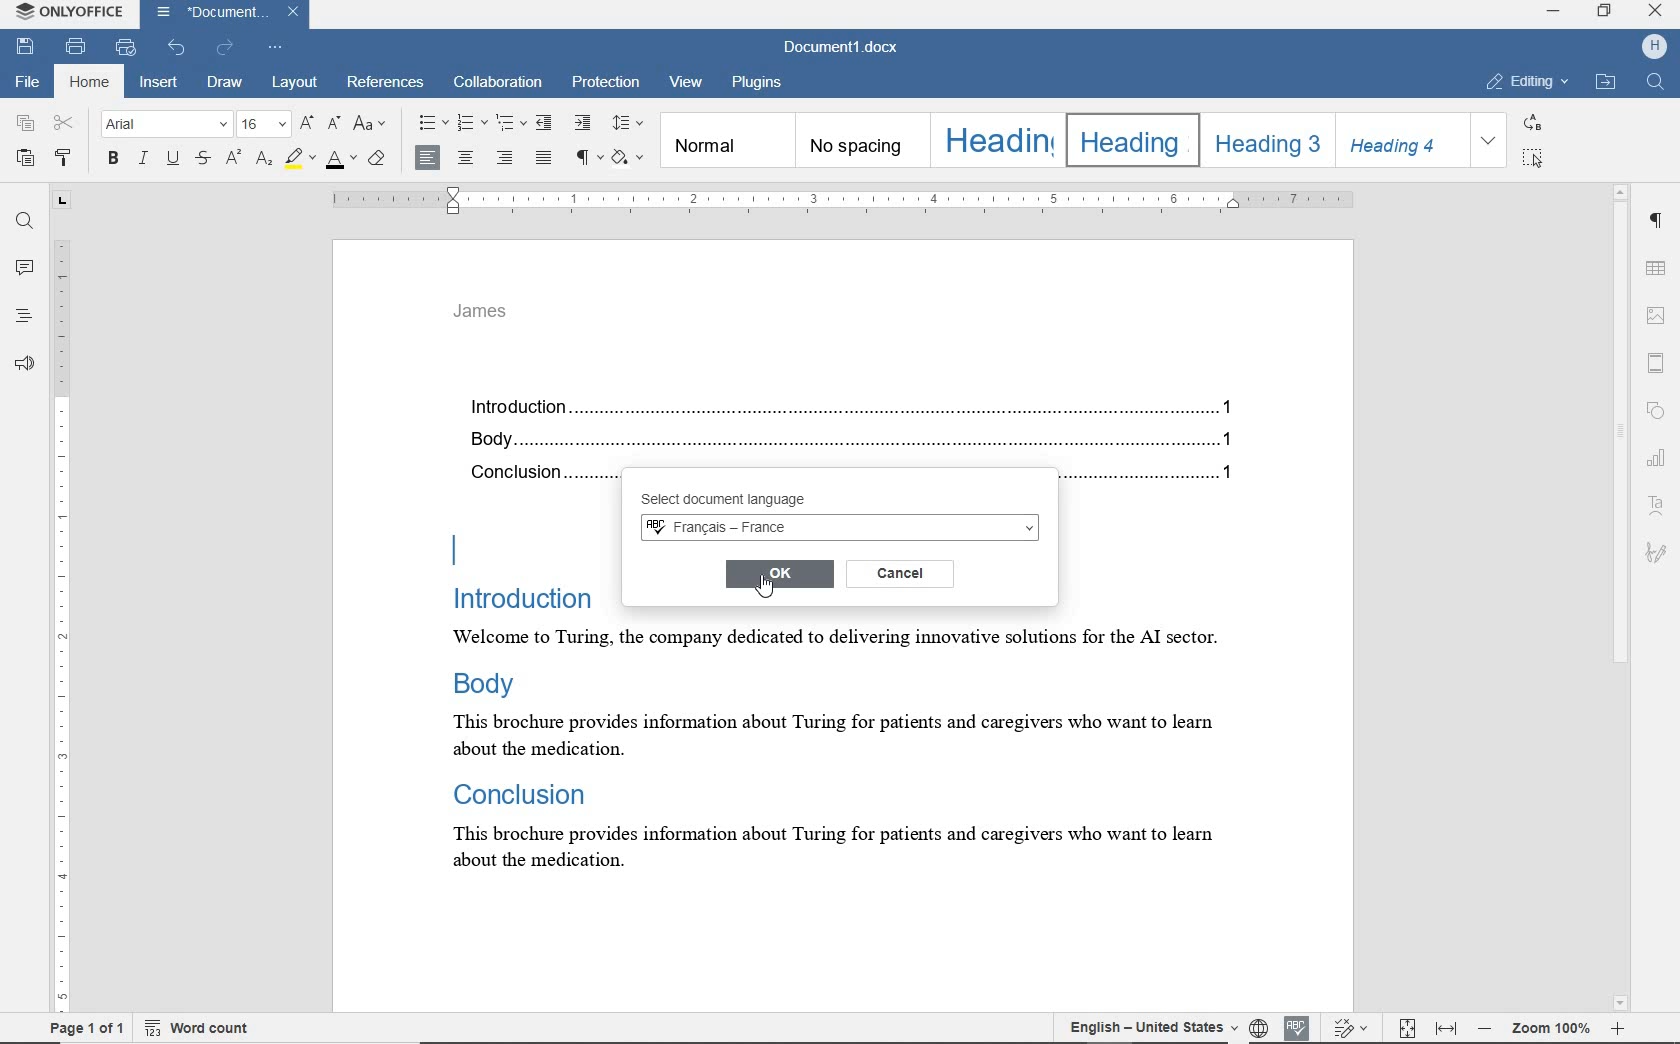 The width and height of the screenshot is (1680, 1044). I want to click on superscript, so click(232, 157).